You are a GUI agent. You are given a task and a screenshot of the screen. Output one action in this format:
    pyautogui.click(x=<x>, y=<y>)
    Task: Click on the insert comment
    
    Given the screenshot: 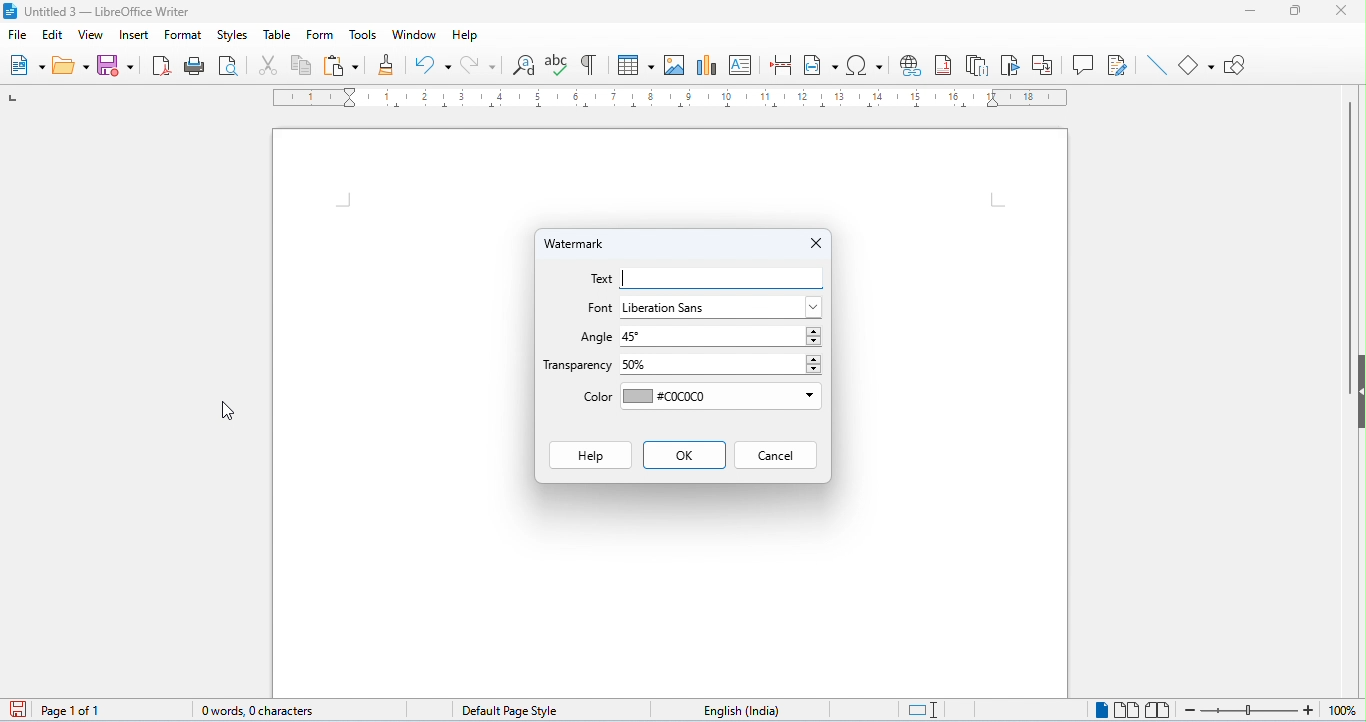 What is the action you would take?
    pyautogui.click(x=1084, y=64)
    